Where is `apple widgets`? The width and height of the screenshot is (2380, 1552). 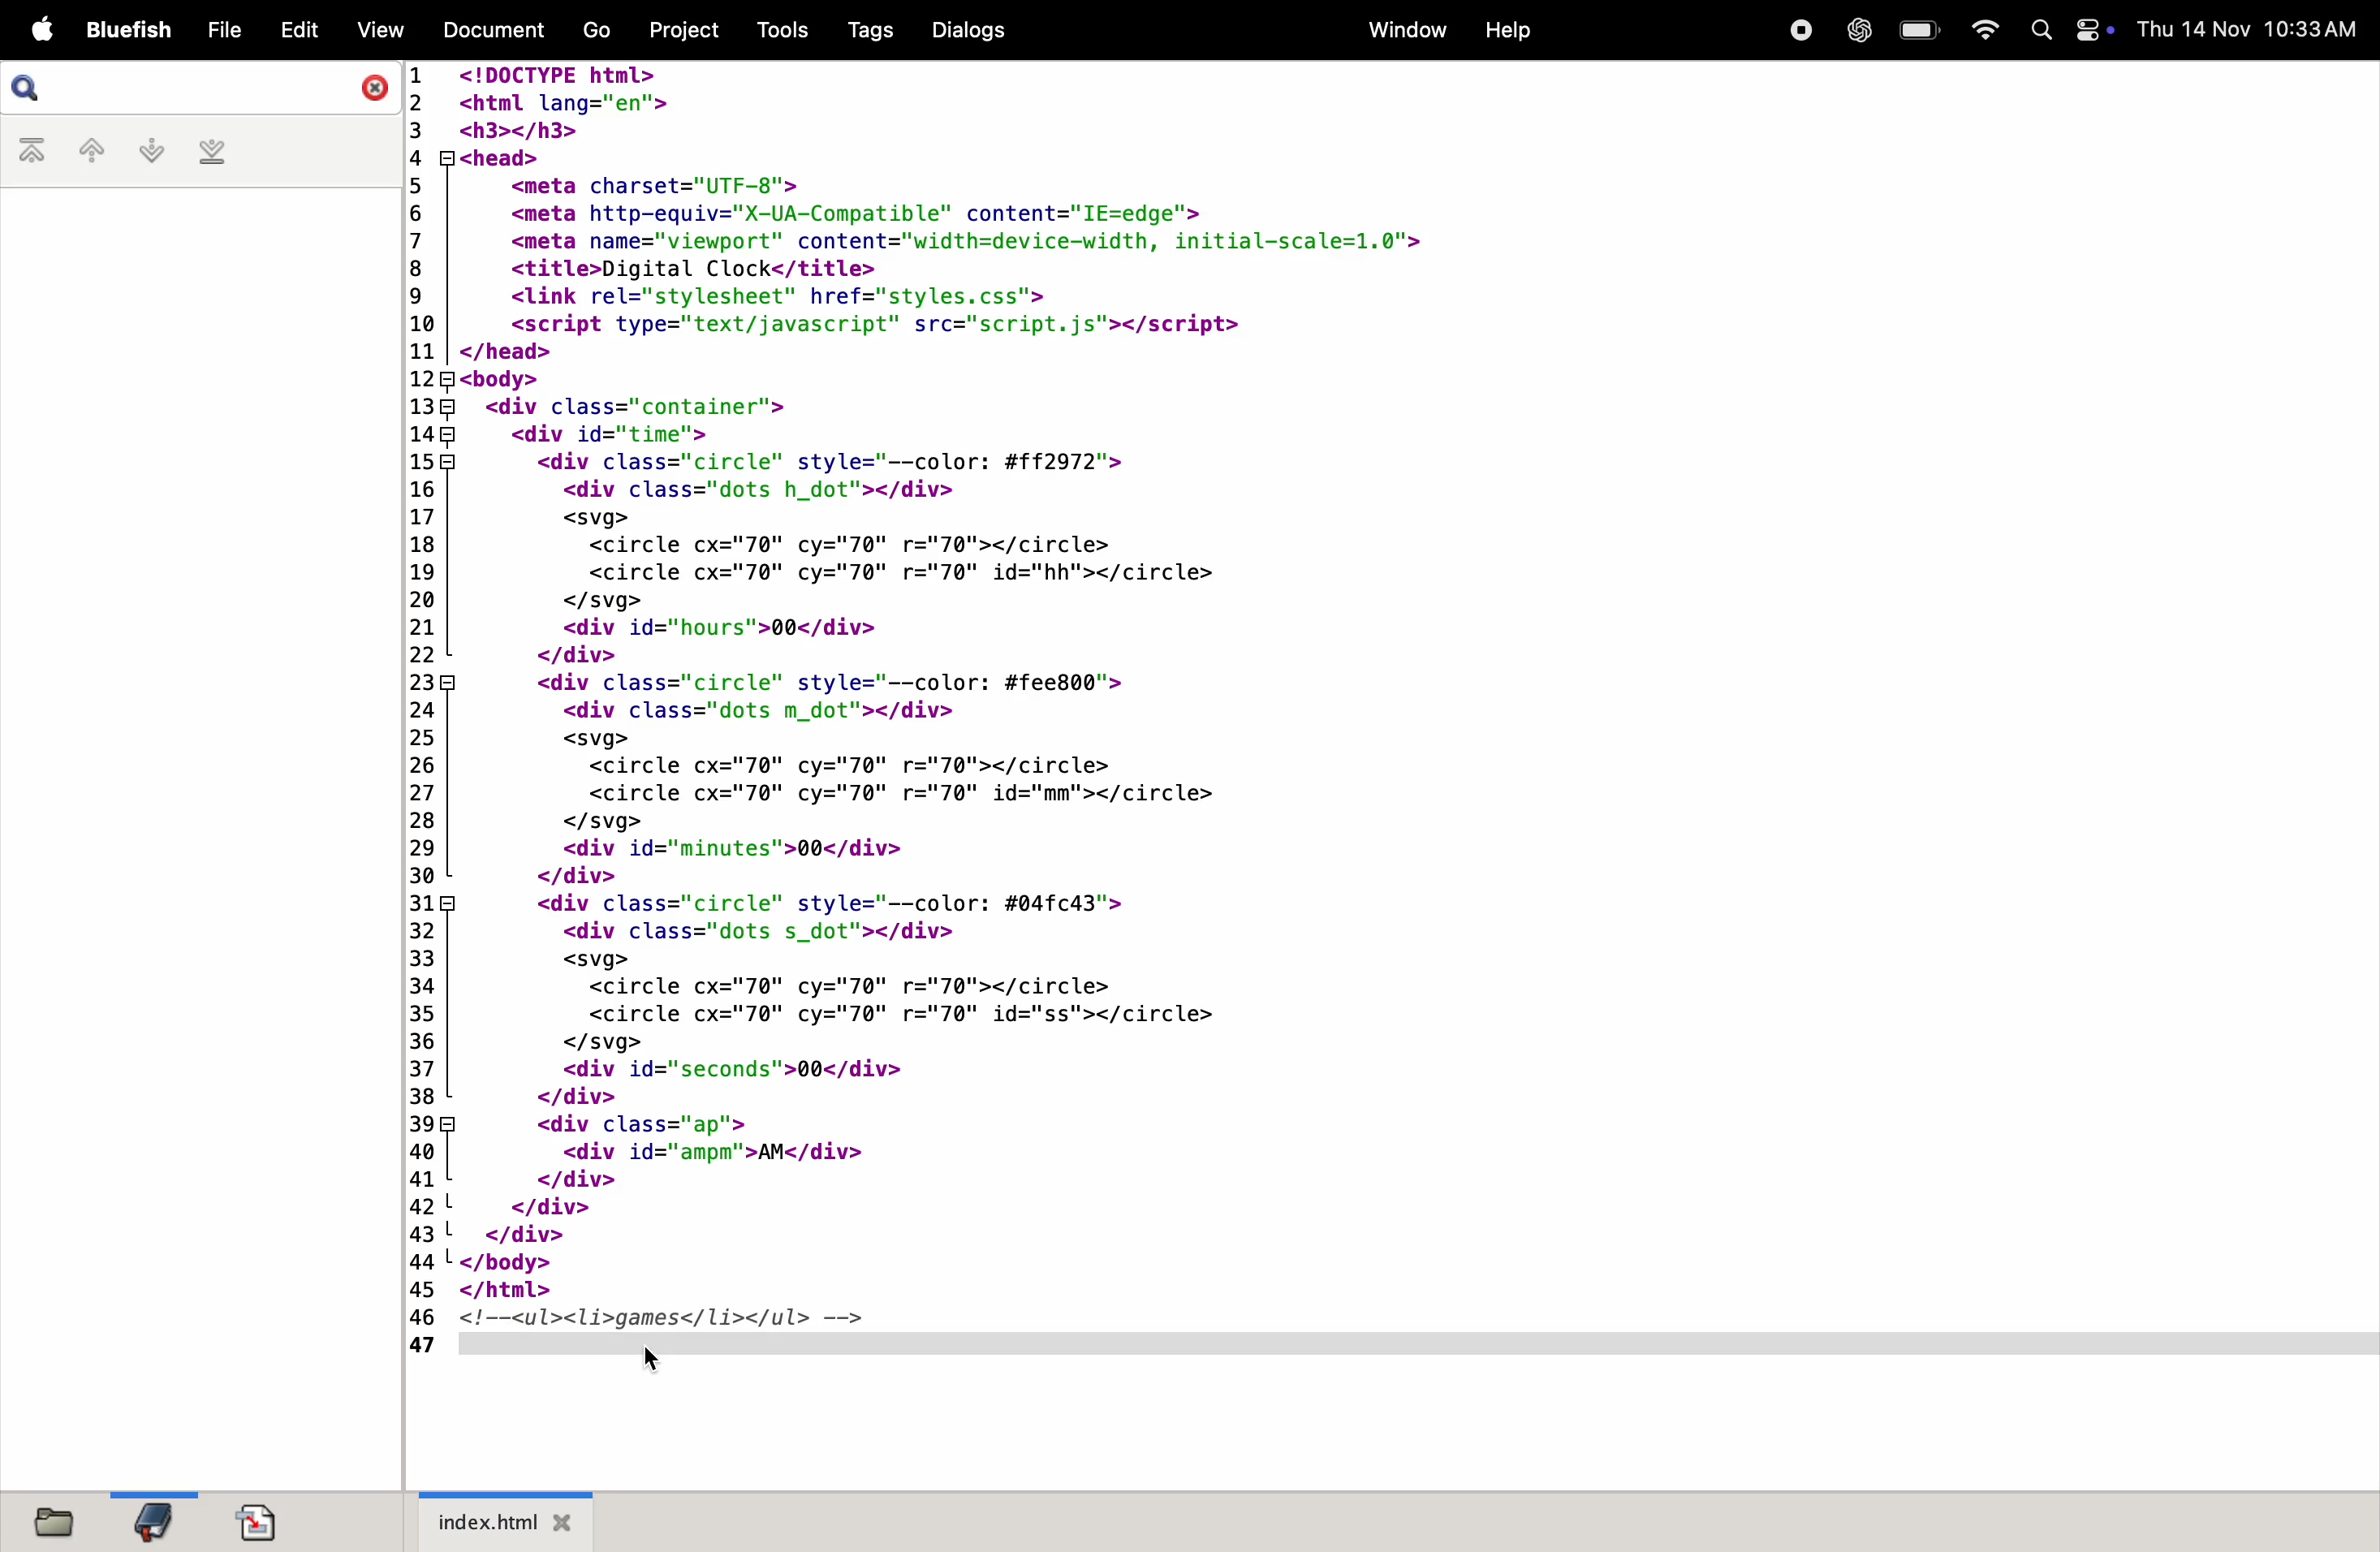
apple widgets is located at coordinates (2070, 30).